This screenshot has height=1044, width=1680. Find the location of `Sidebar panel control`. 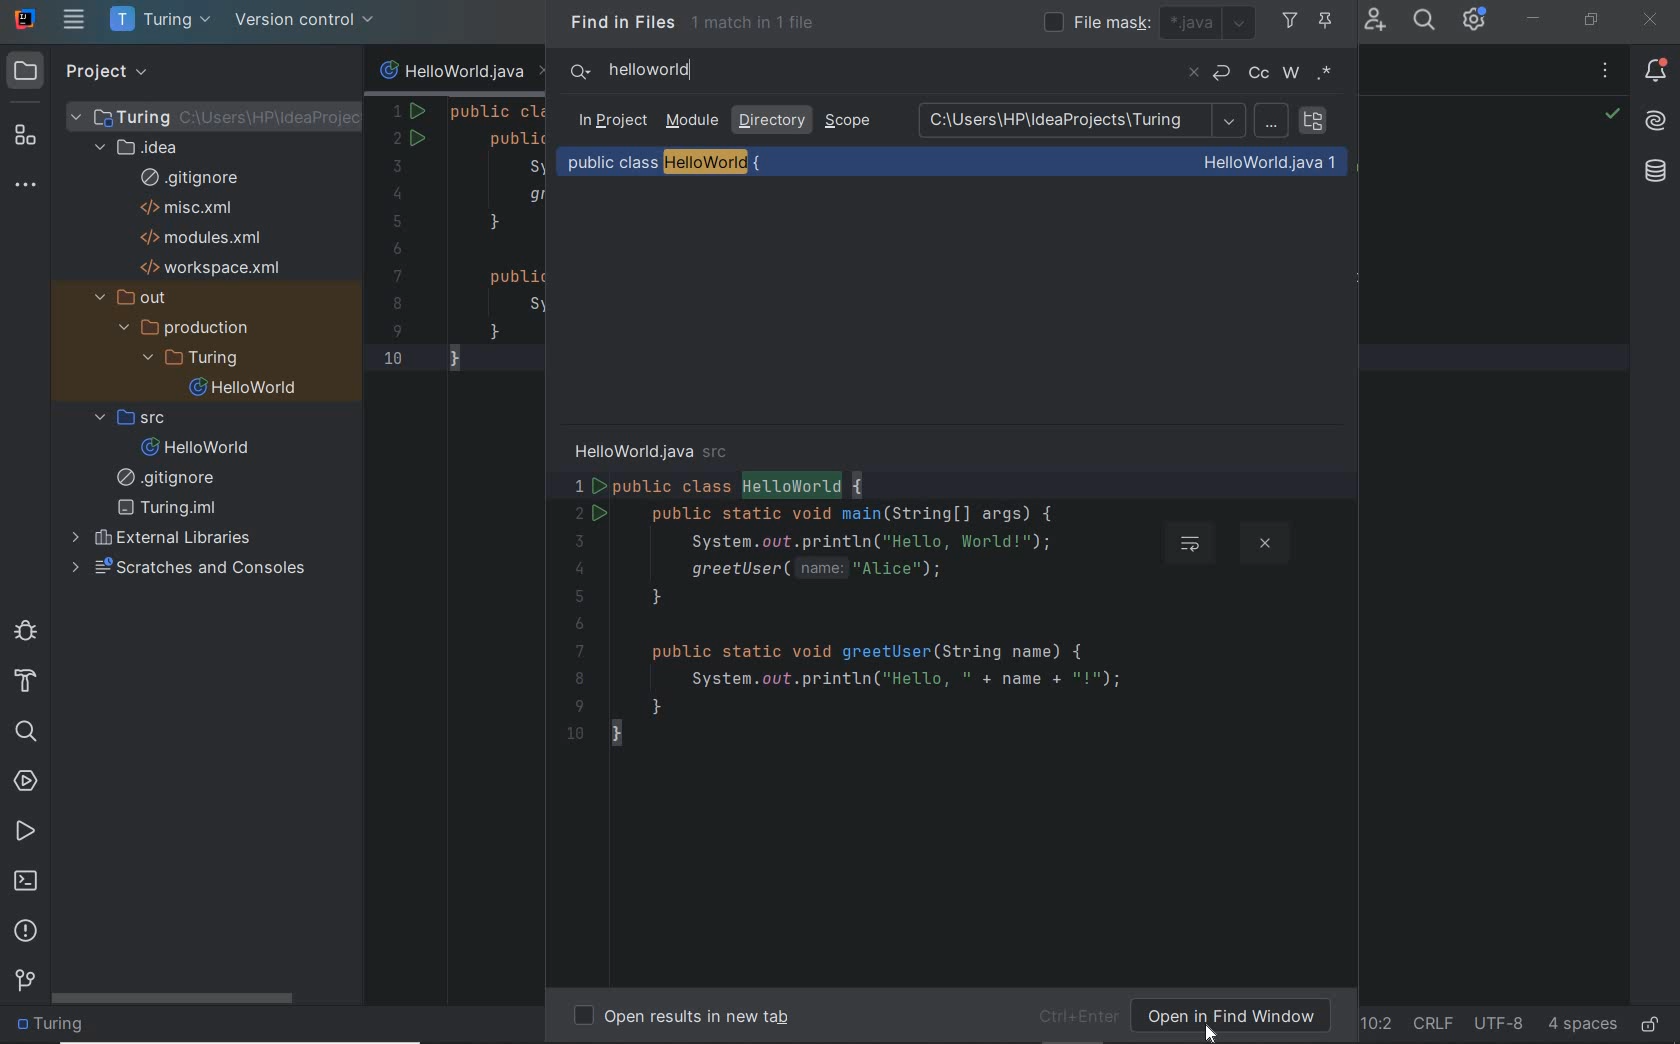

Sidebar panel control is located at coordinates (269, 72).